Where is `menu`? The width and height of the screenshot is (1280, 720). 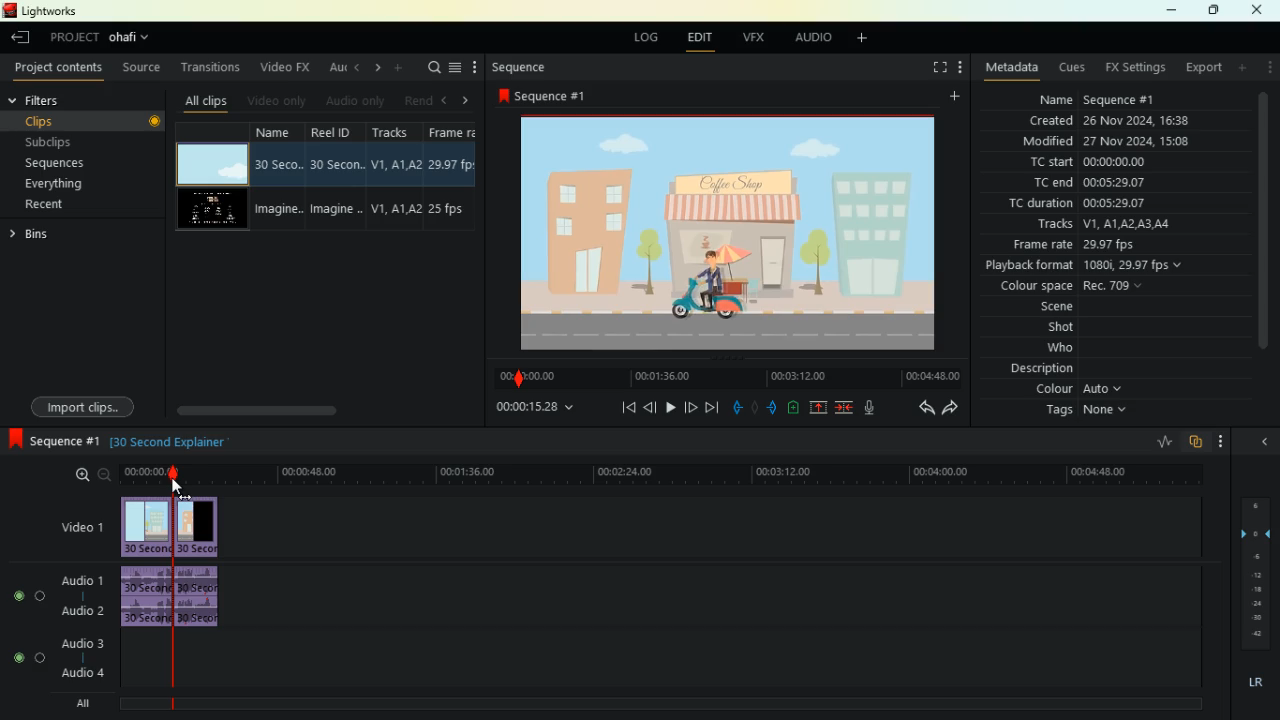
menu is located at coordinates (1226, 440).